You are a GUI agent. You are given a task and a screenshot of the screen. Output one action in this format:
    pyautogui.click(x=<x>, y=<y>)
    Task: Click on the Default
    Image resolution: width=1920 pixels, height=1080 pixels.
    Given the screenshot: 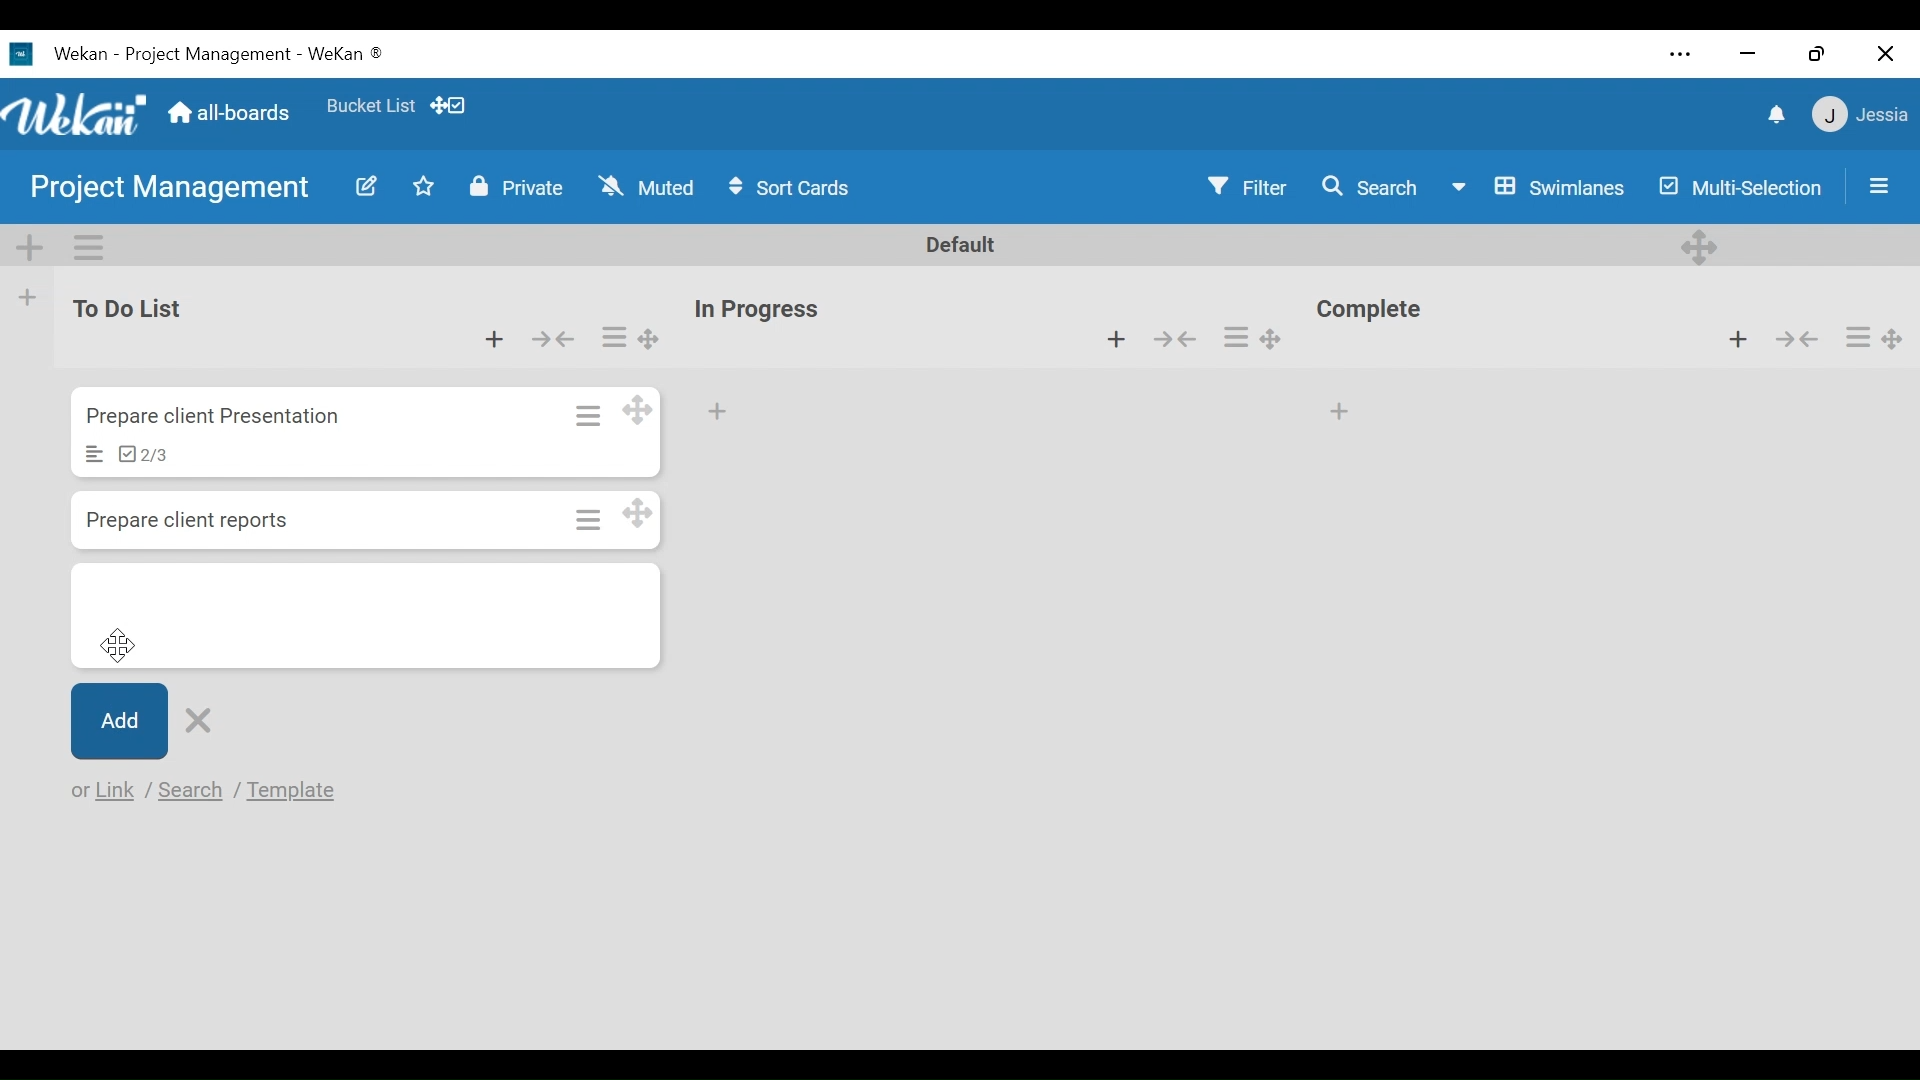 What is the action you would take?
    pyautogui.click(x=962, y=246)
    